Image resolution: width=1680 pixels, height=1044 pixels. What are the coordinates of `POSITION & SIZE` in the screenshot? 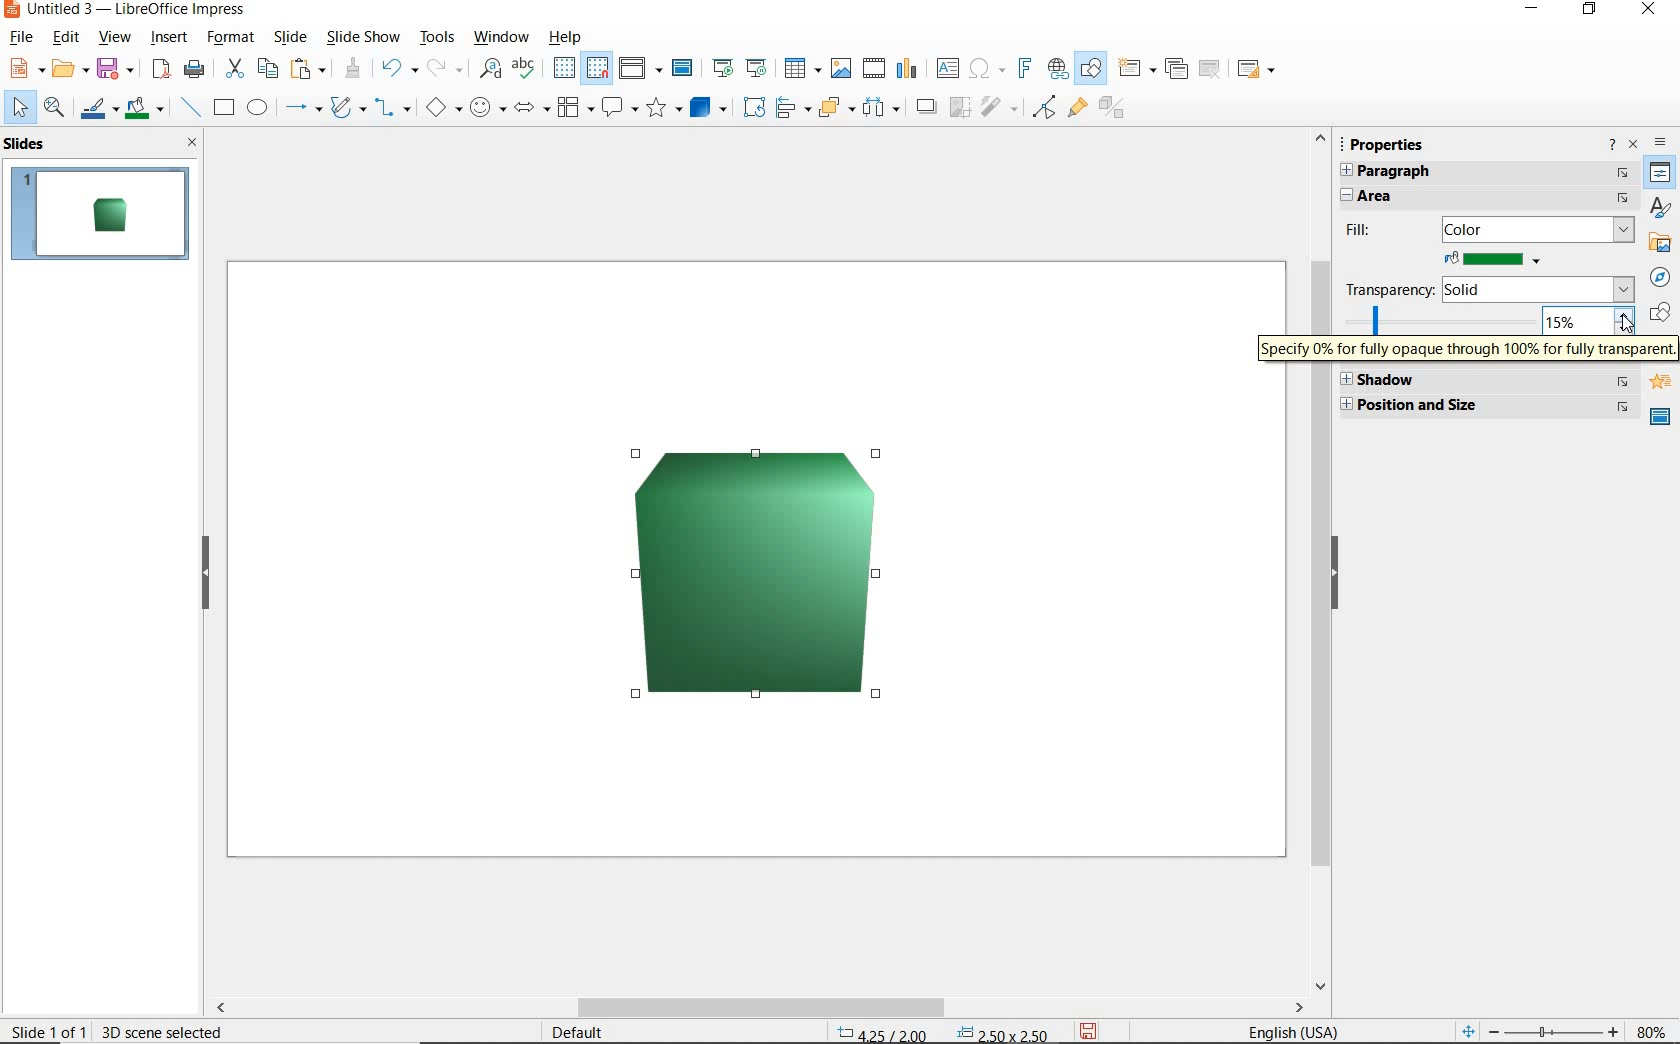 It's located at (1491, 405).